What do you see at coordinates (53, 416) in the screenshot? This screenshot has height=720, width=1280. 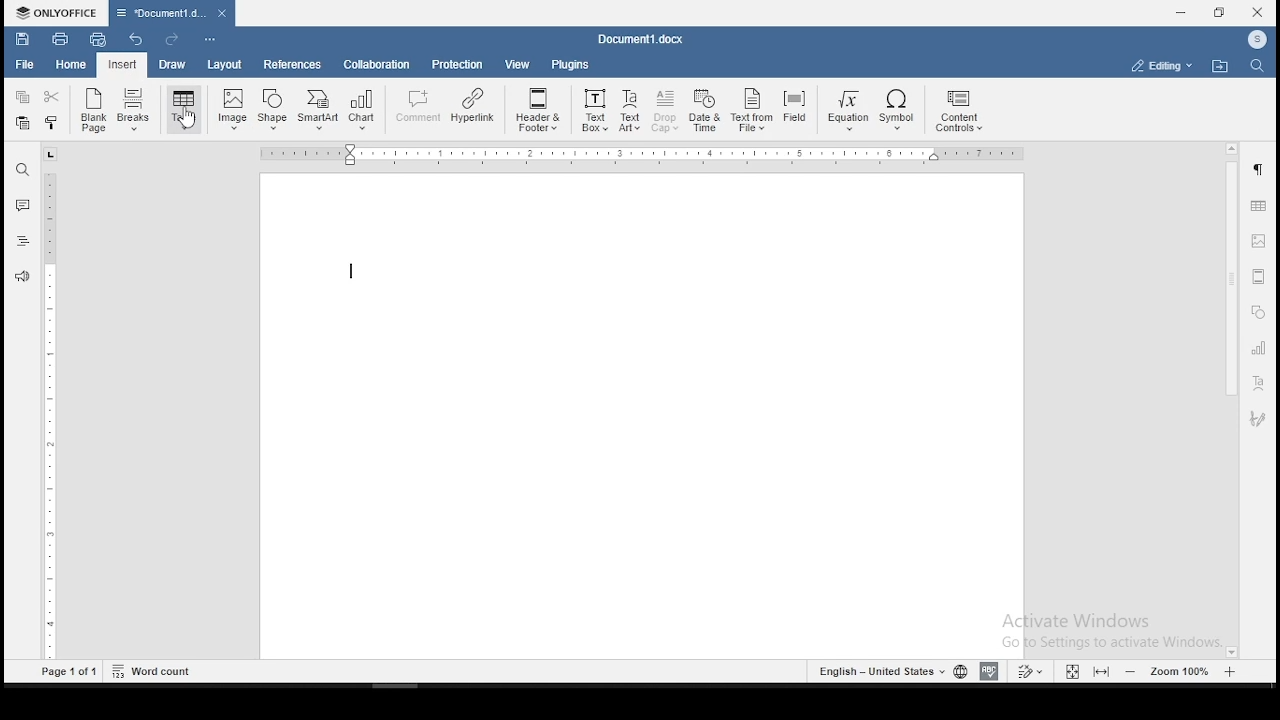 I see `ruler` at bounding box center [53, 416].